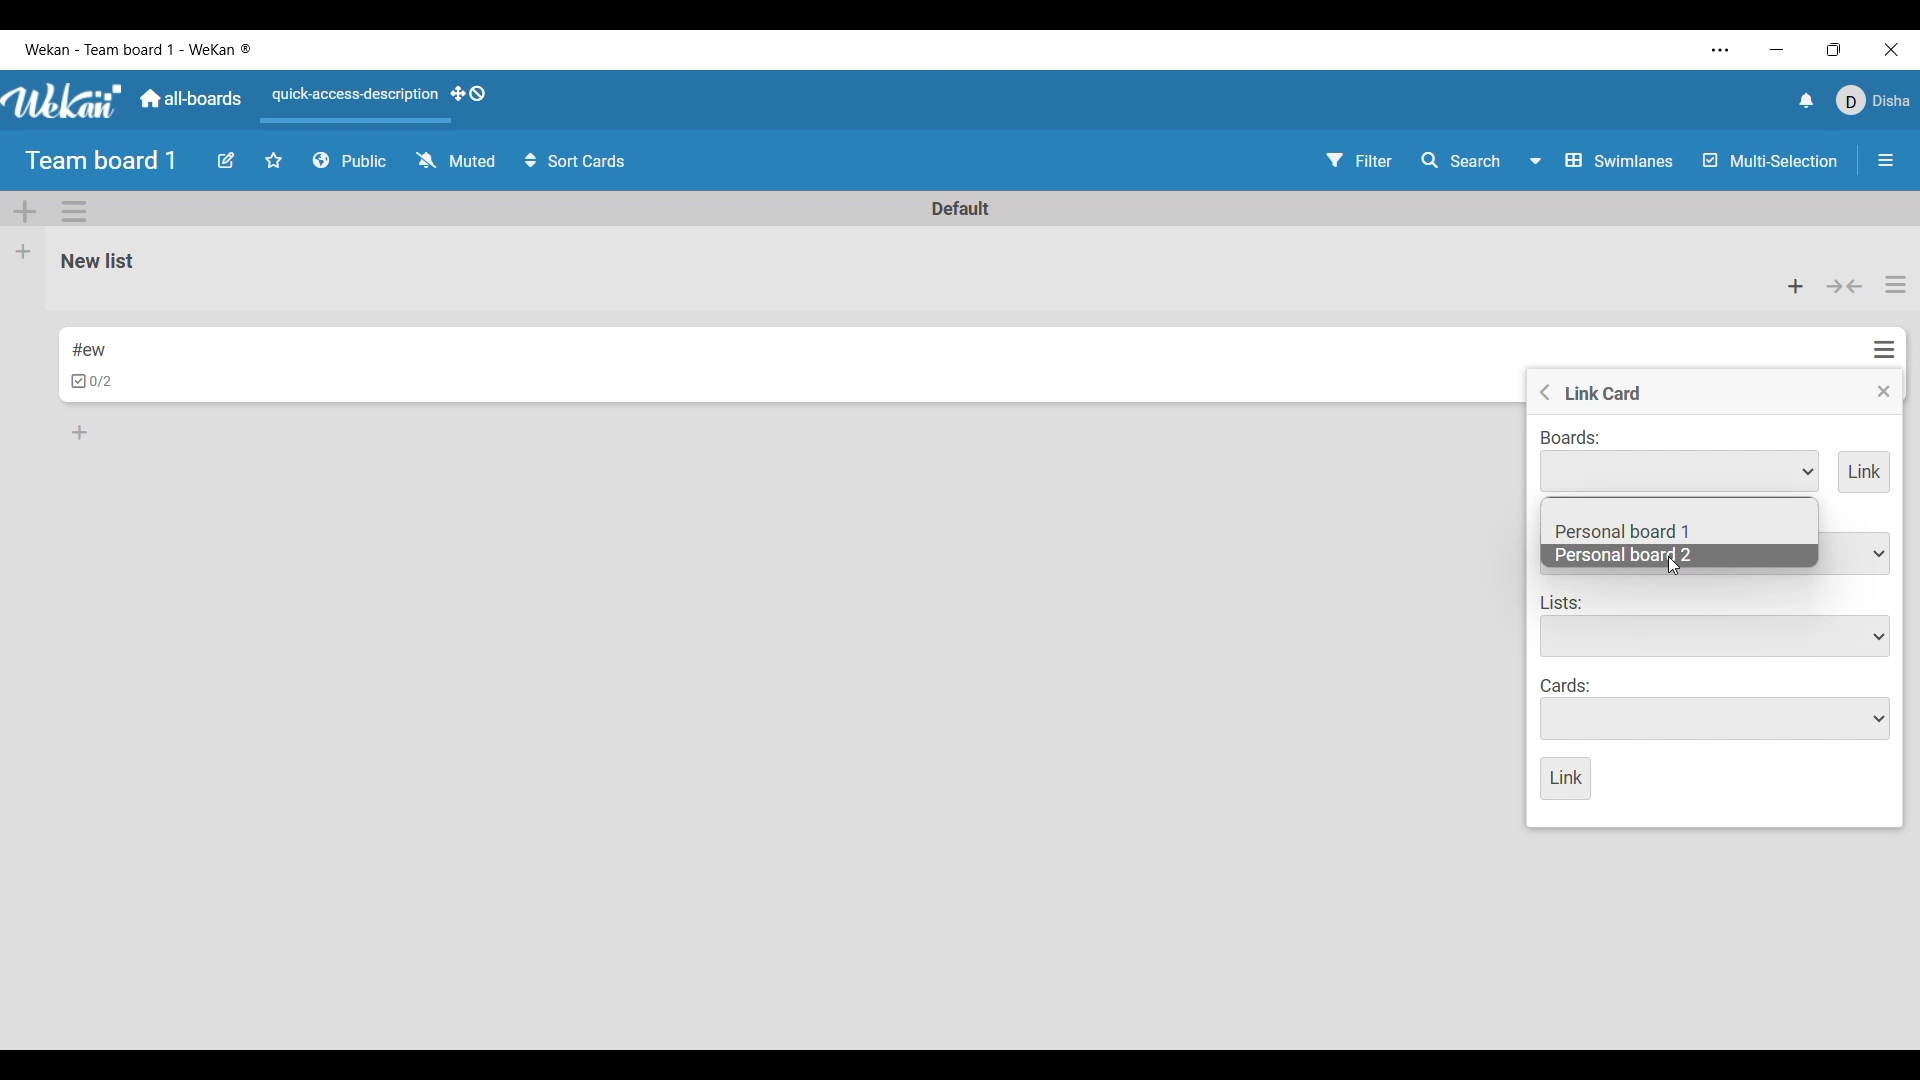 The height and width of the screenshot is (1080, 1920). I want to click on board option, so click(1623, 555).